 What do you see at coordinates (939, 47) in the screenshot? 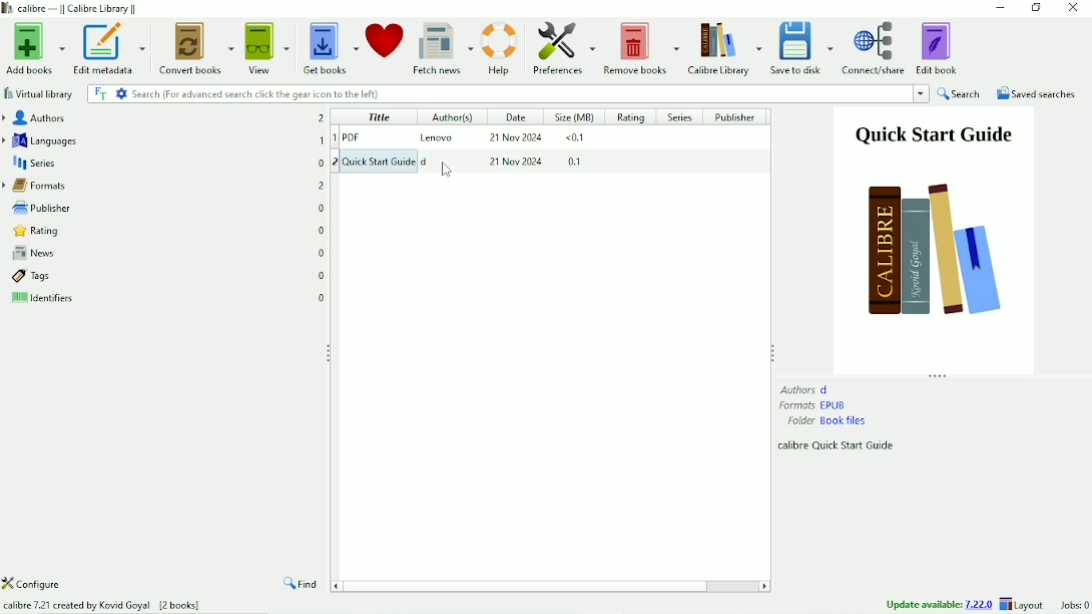
I see `Edit book` at bounding box center [939, 47].